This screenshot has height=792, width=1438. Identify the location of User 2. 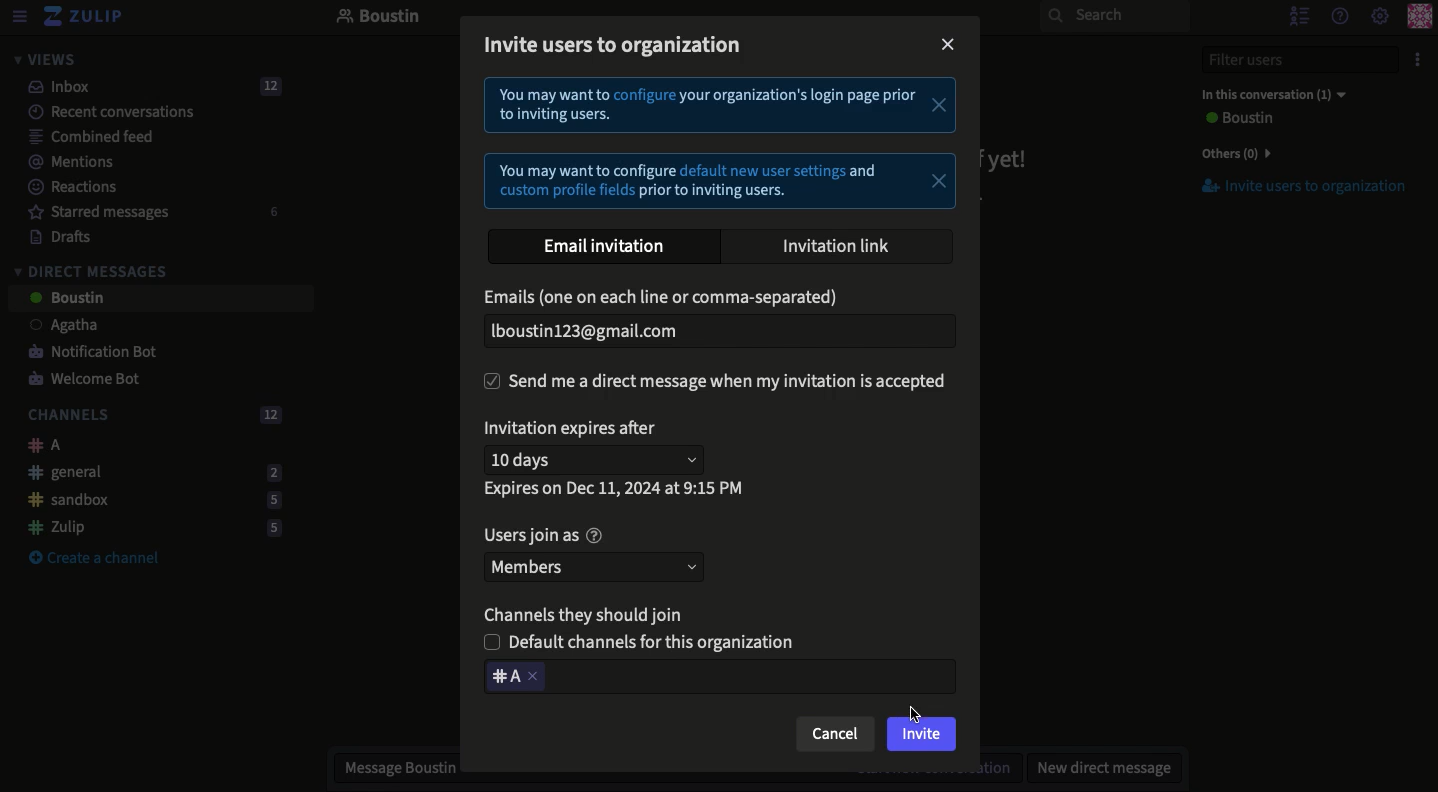
(65, 299).